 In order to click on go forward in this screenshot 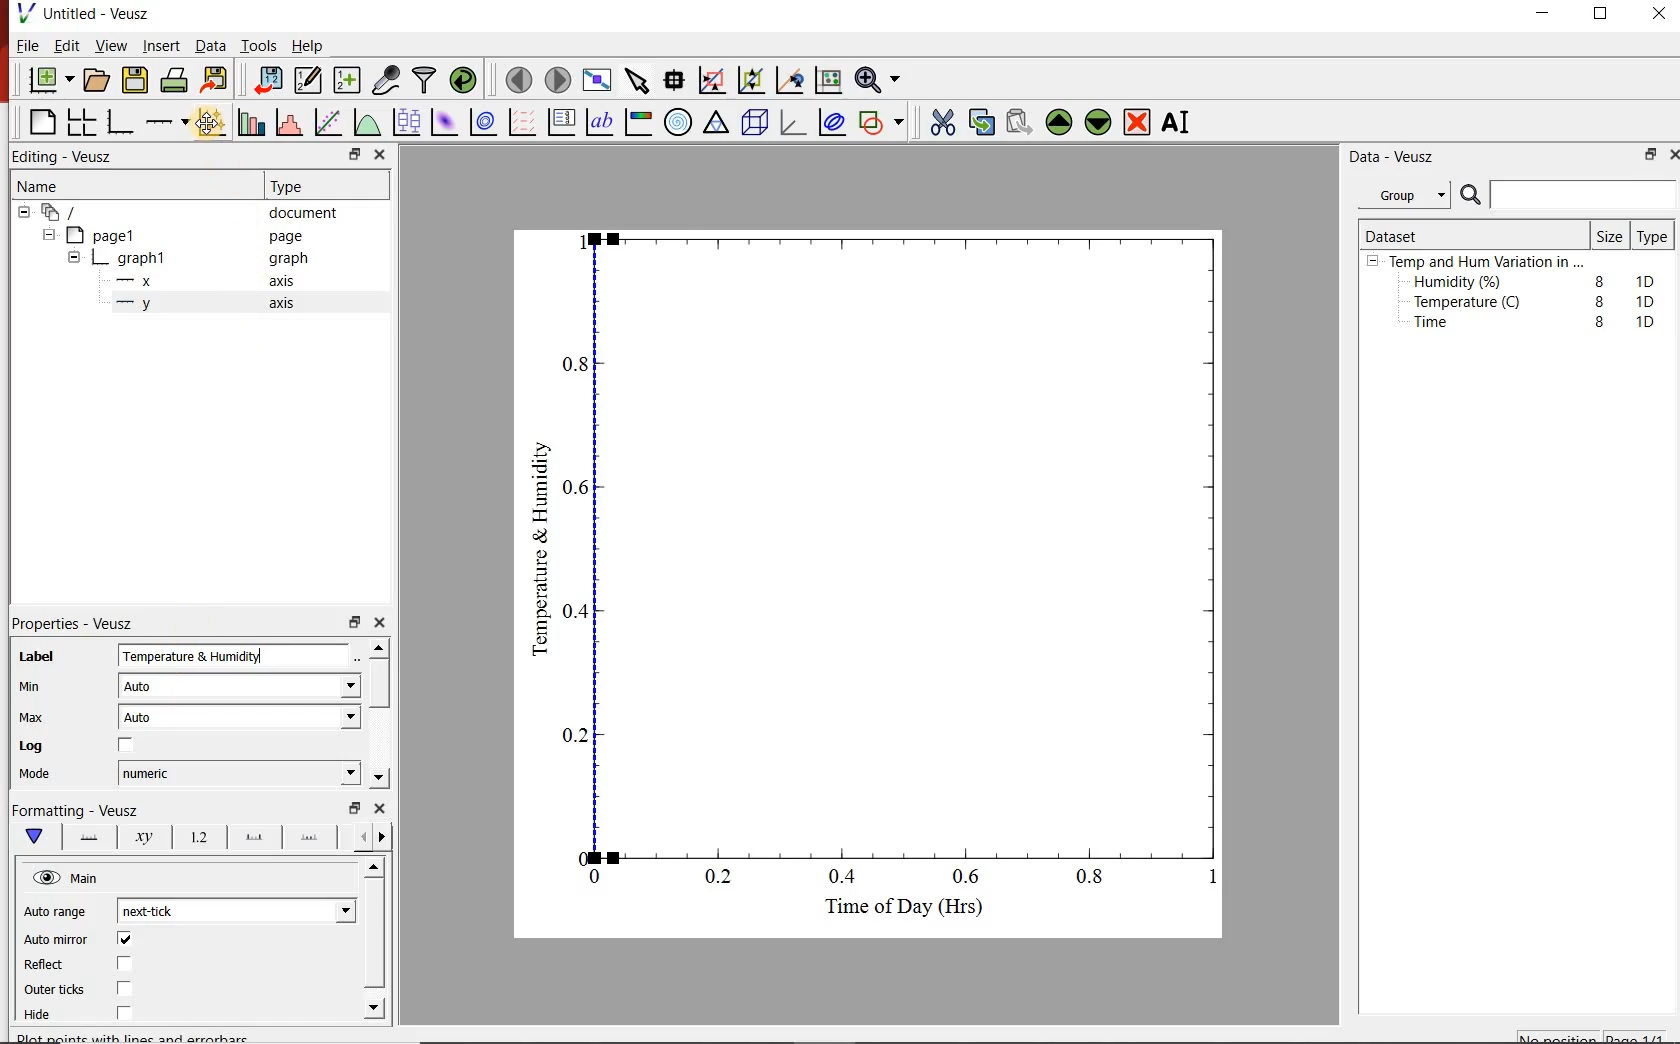, I will do `click(386, 837)`.